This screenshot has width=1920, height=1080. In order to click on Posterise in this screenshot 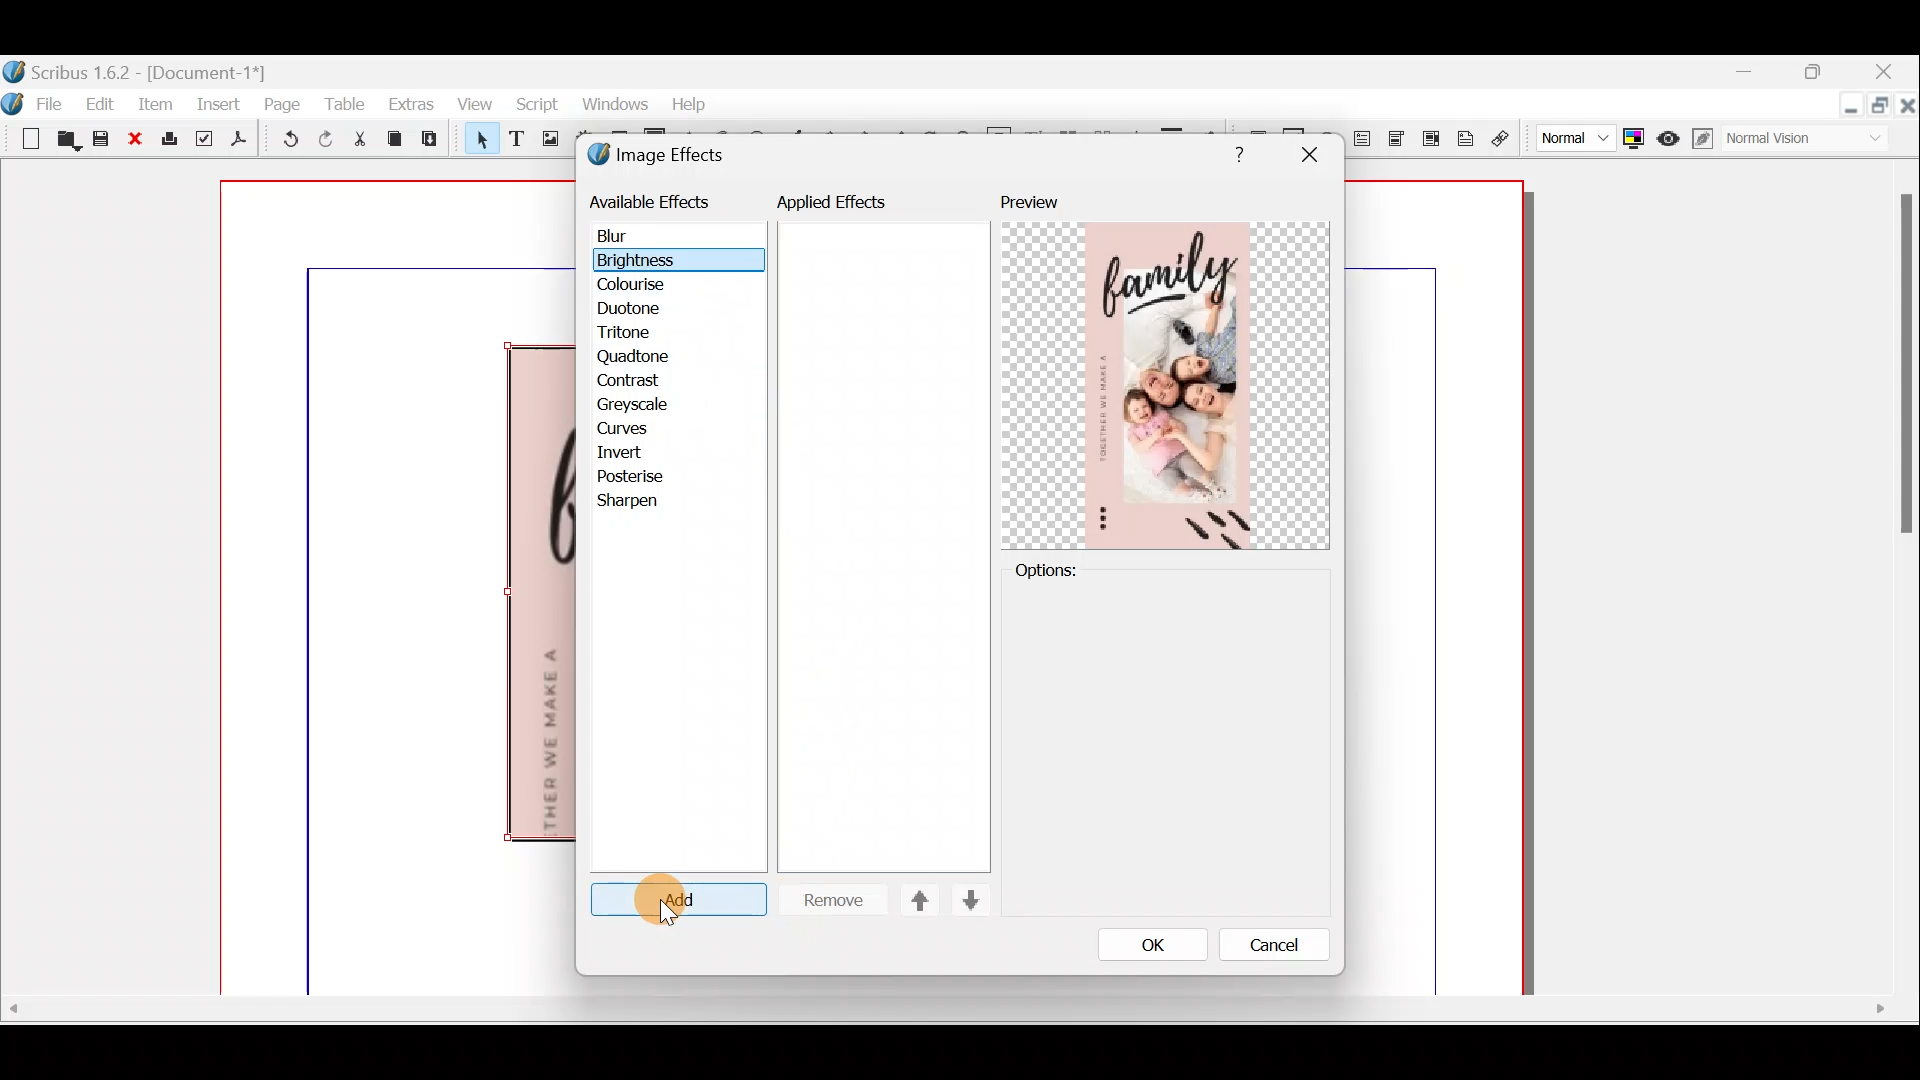, I will do `click(644, 477)`.